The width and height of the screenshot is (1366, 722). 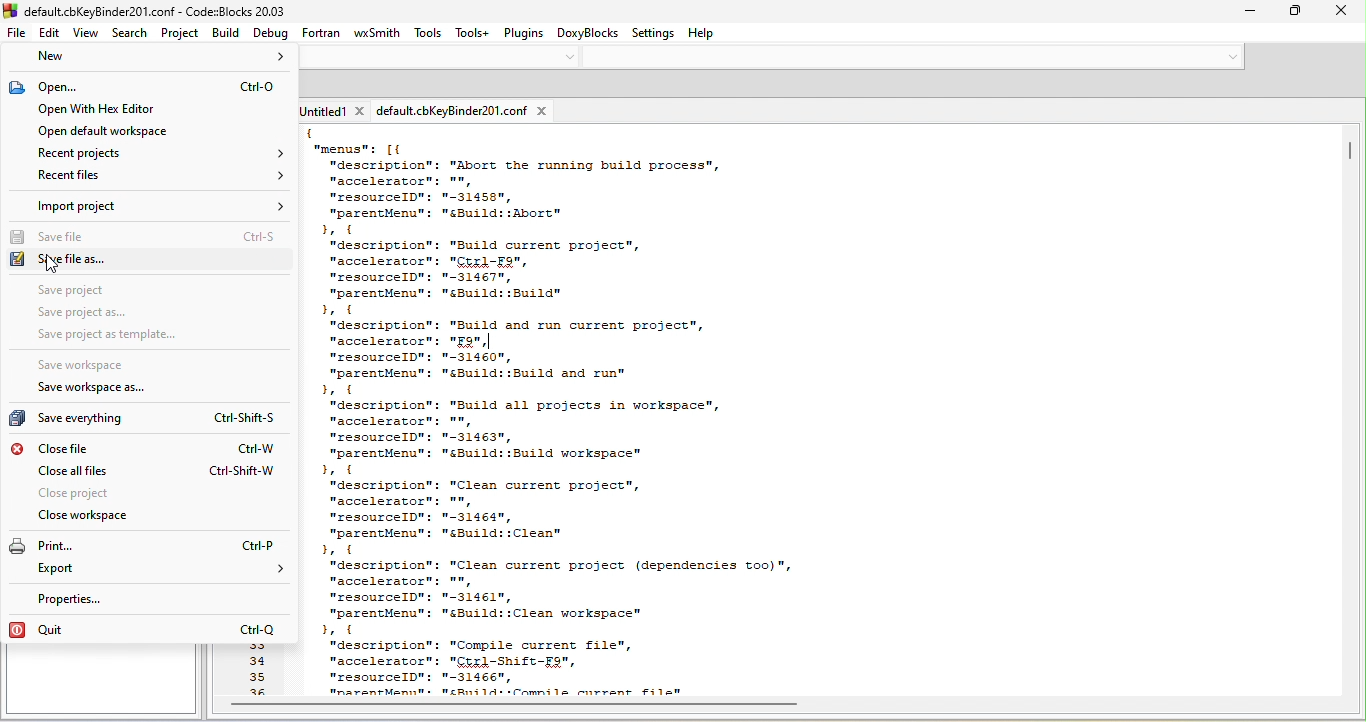 What do you see at coordinates (1351, 154) in the screenshot?
I see `scroll bar` at bounding box center [1351, 154].